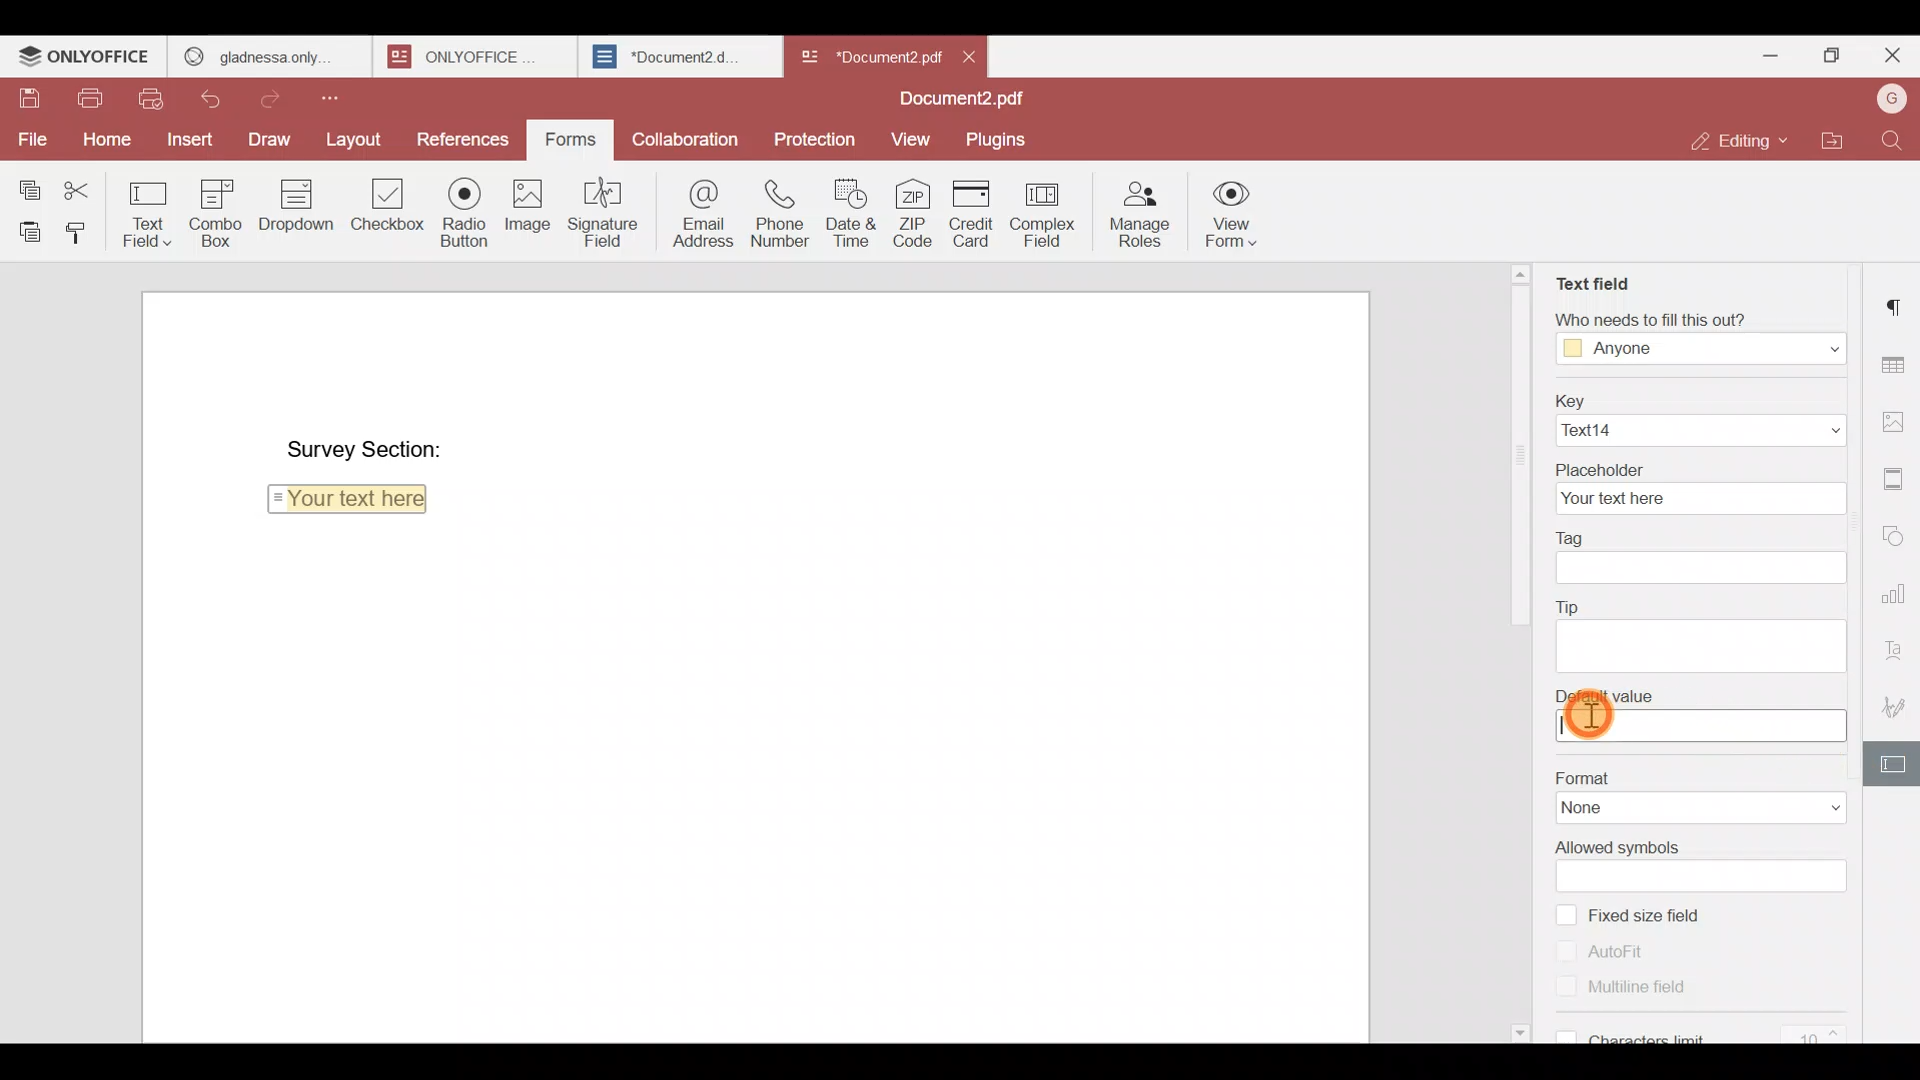 This screenshot has height=1080, width=1920. I want to click on Paragraph settings, so click(1898, 299).